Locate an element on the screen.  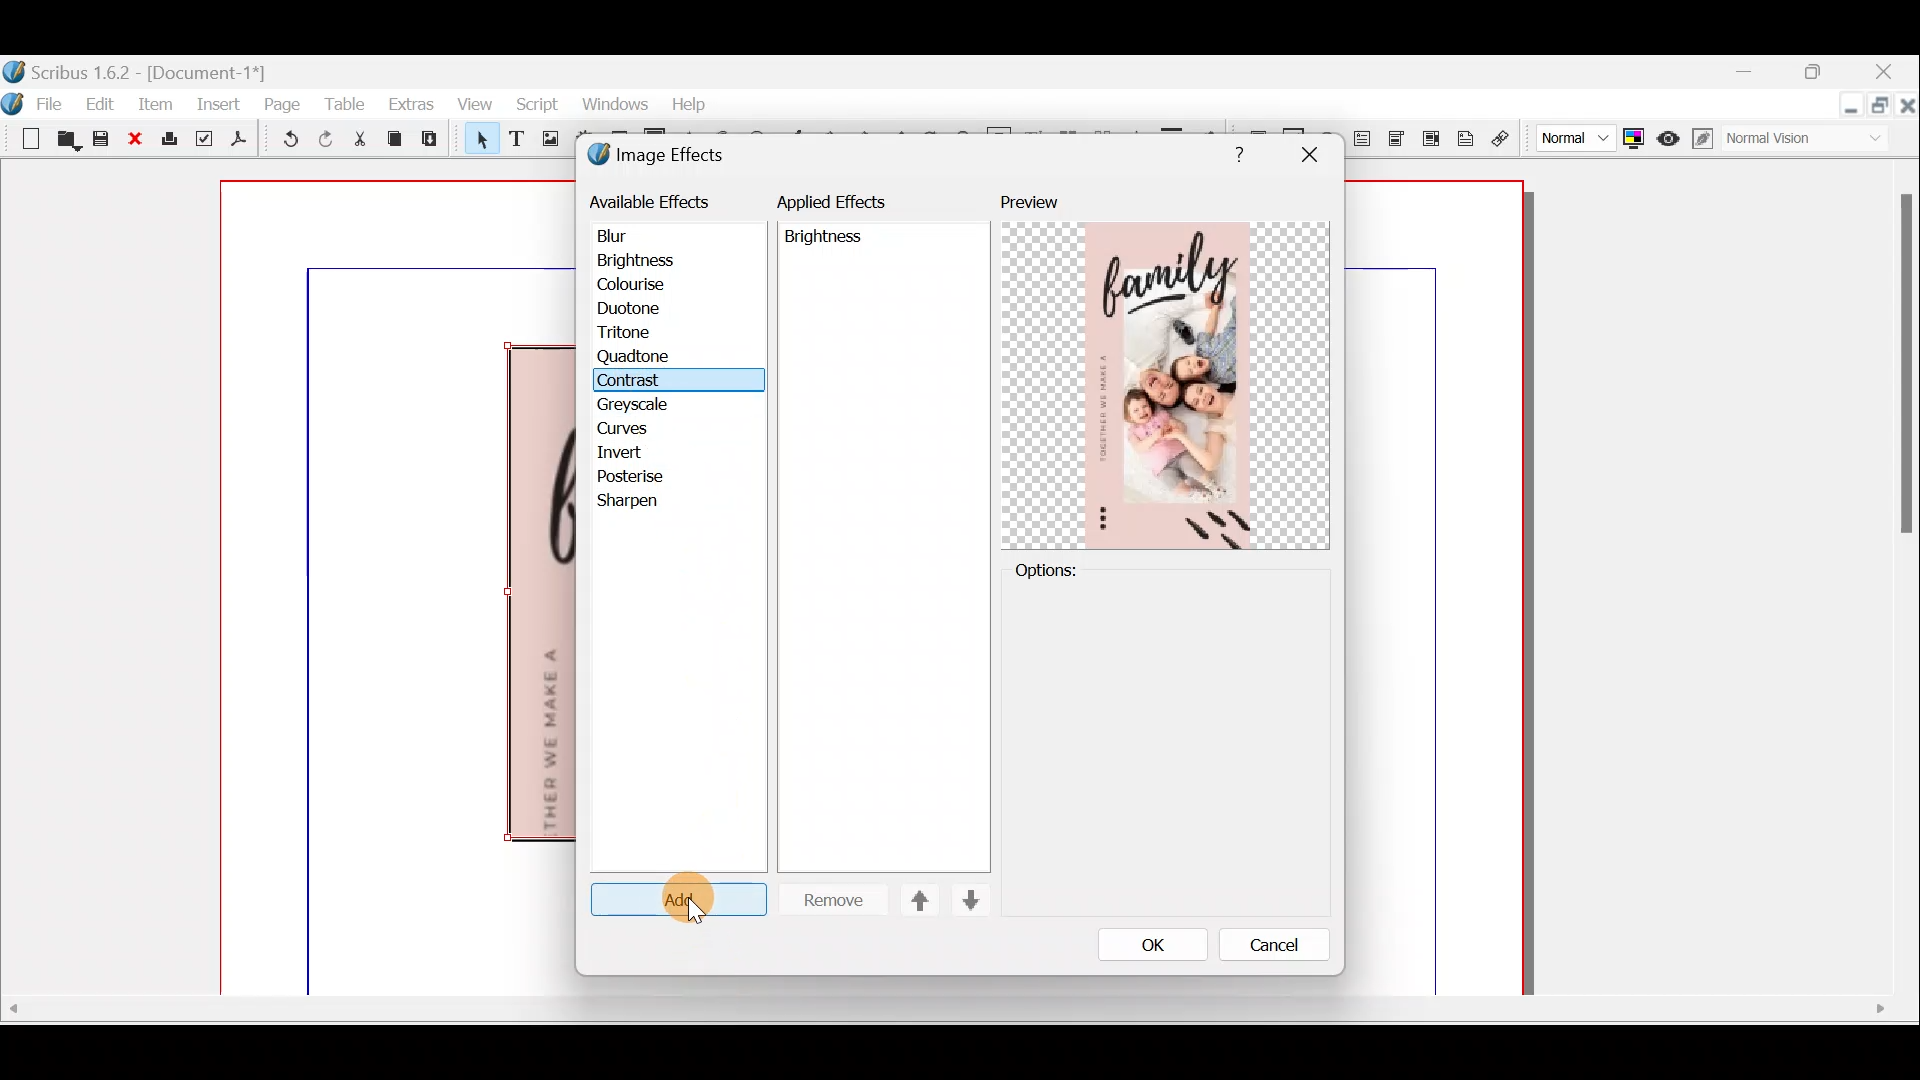
Sharpen is located at coordinates (638, 502).